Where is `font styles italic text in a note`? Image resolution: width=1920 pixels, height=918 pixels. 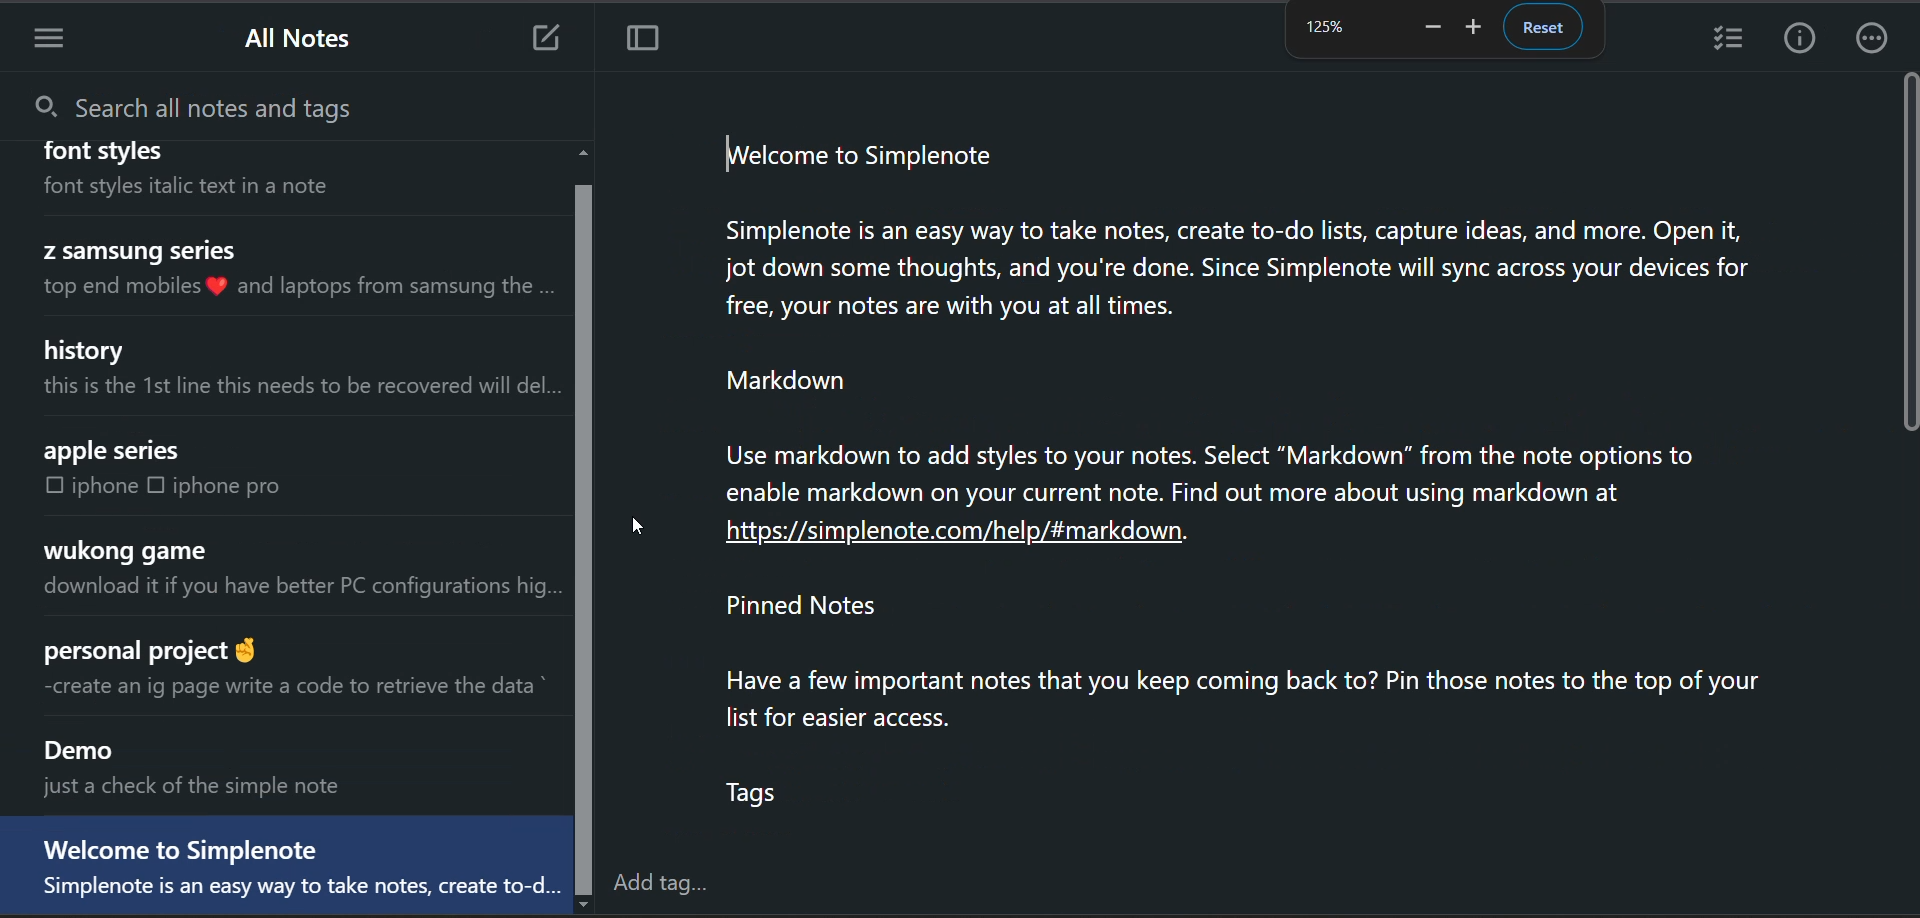 font styles italic text in a note is located at coordinates (221, 185).